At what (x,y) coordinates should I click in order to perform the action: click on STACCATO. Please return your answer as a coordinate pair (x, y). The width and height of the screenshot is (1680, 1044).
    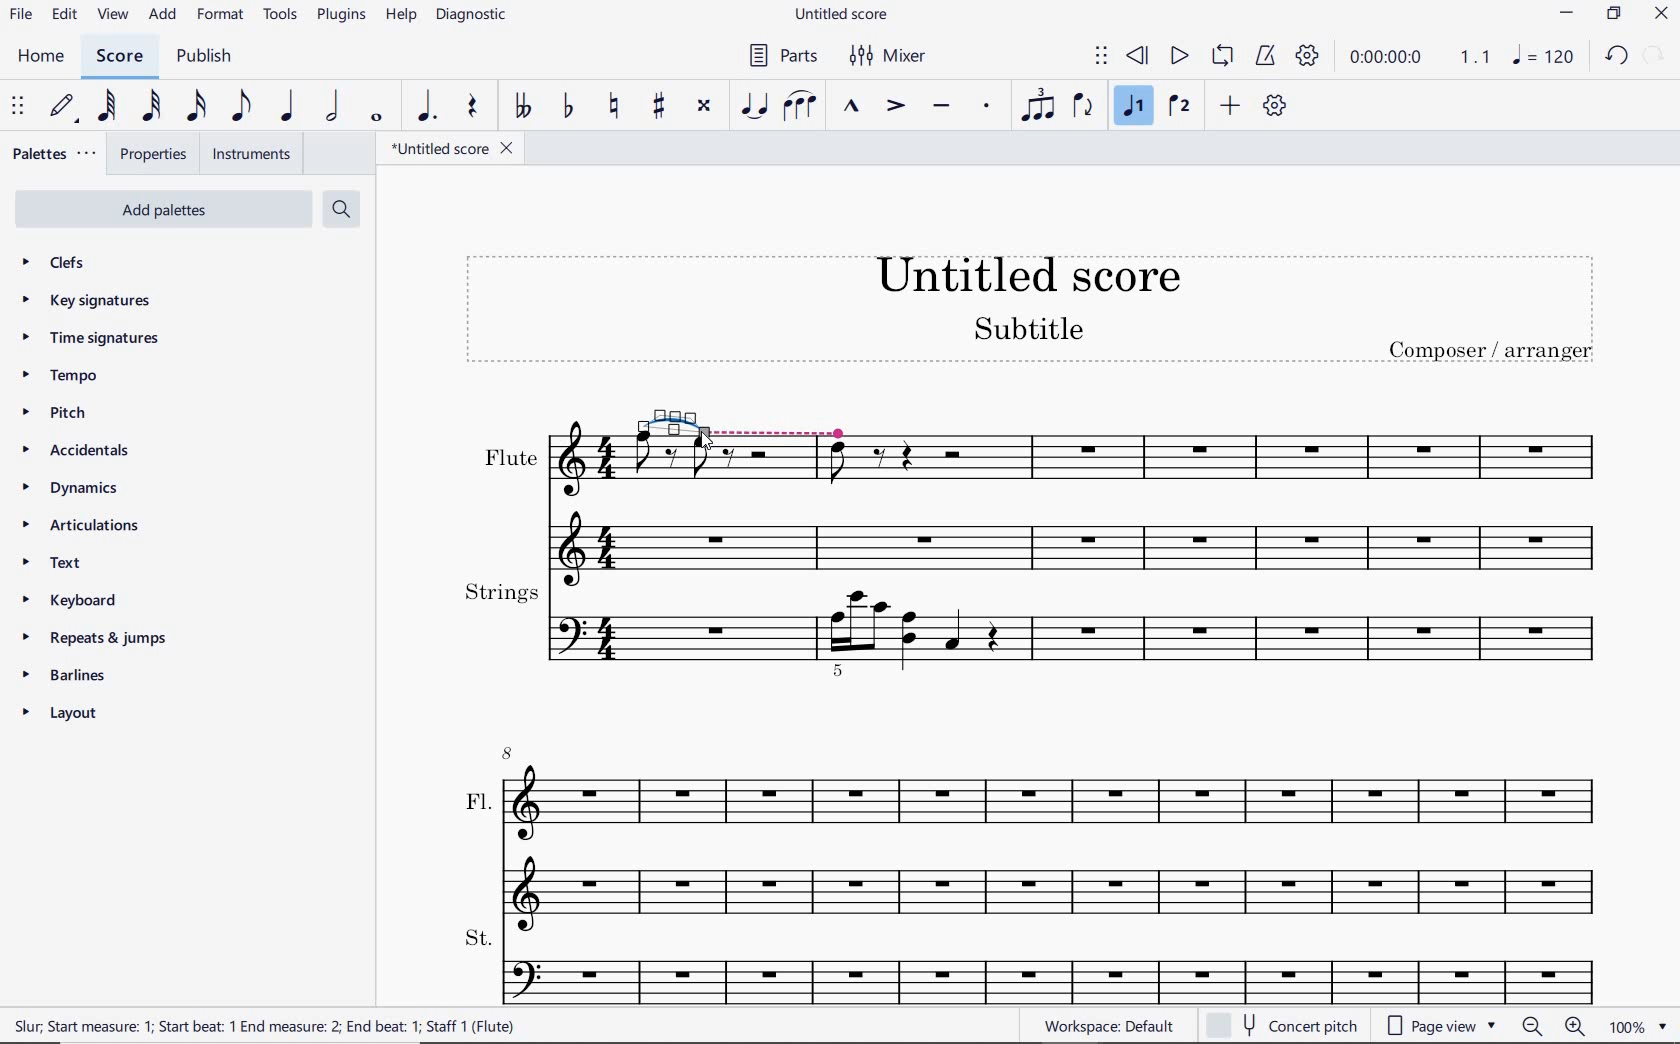
    Looking at the image, I should click on (987, 107).